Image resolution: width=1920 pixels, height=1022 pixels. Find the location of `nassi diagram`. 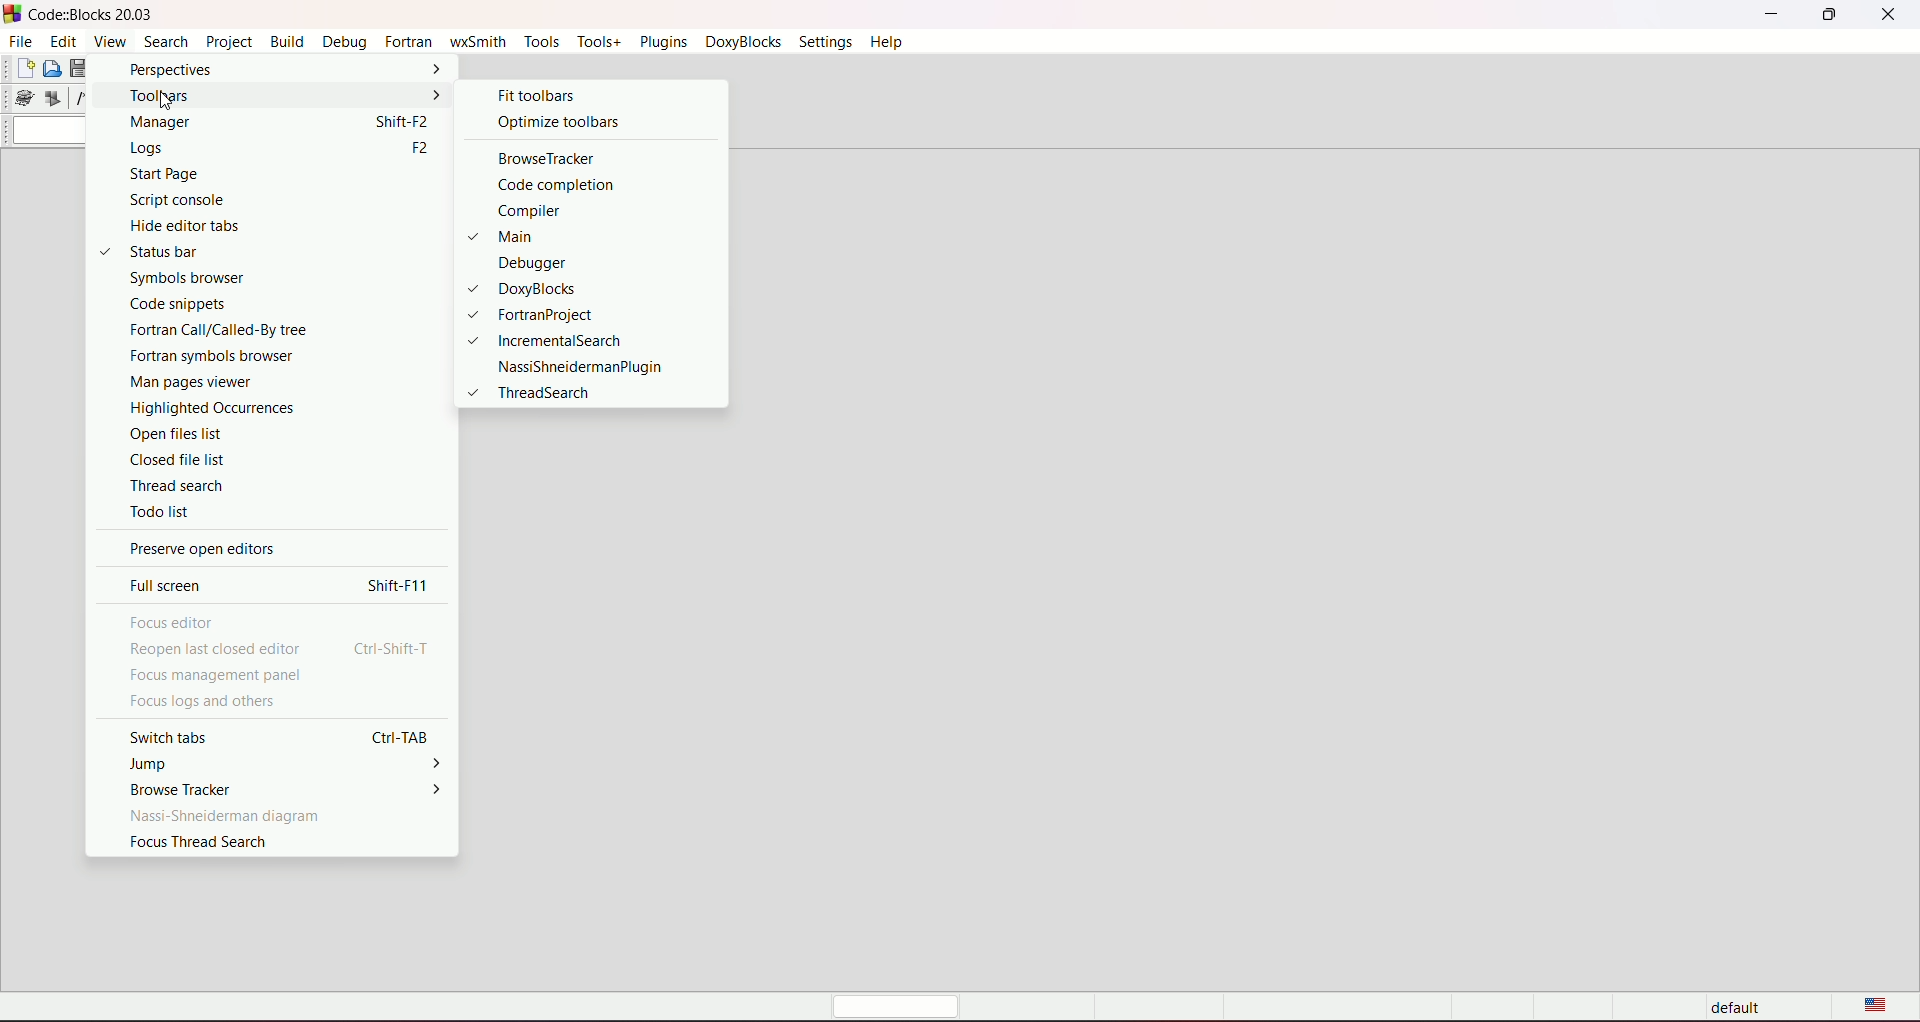

nassi diagram is located at coordinates (229, 815).